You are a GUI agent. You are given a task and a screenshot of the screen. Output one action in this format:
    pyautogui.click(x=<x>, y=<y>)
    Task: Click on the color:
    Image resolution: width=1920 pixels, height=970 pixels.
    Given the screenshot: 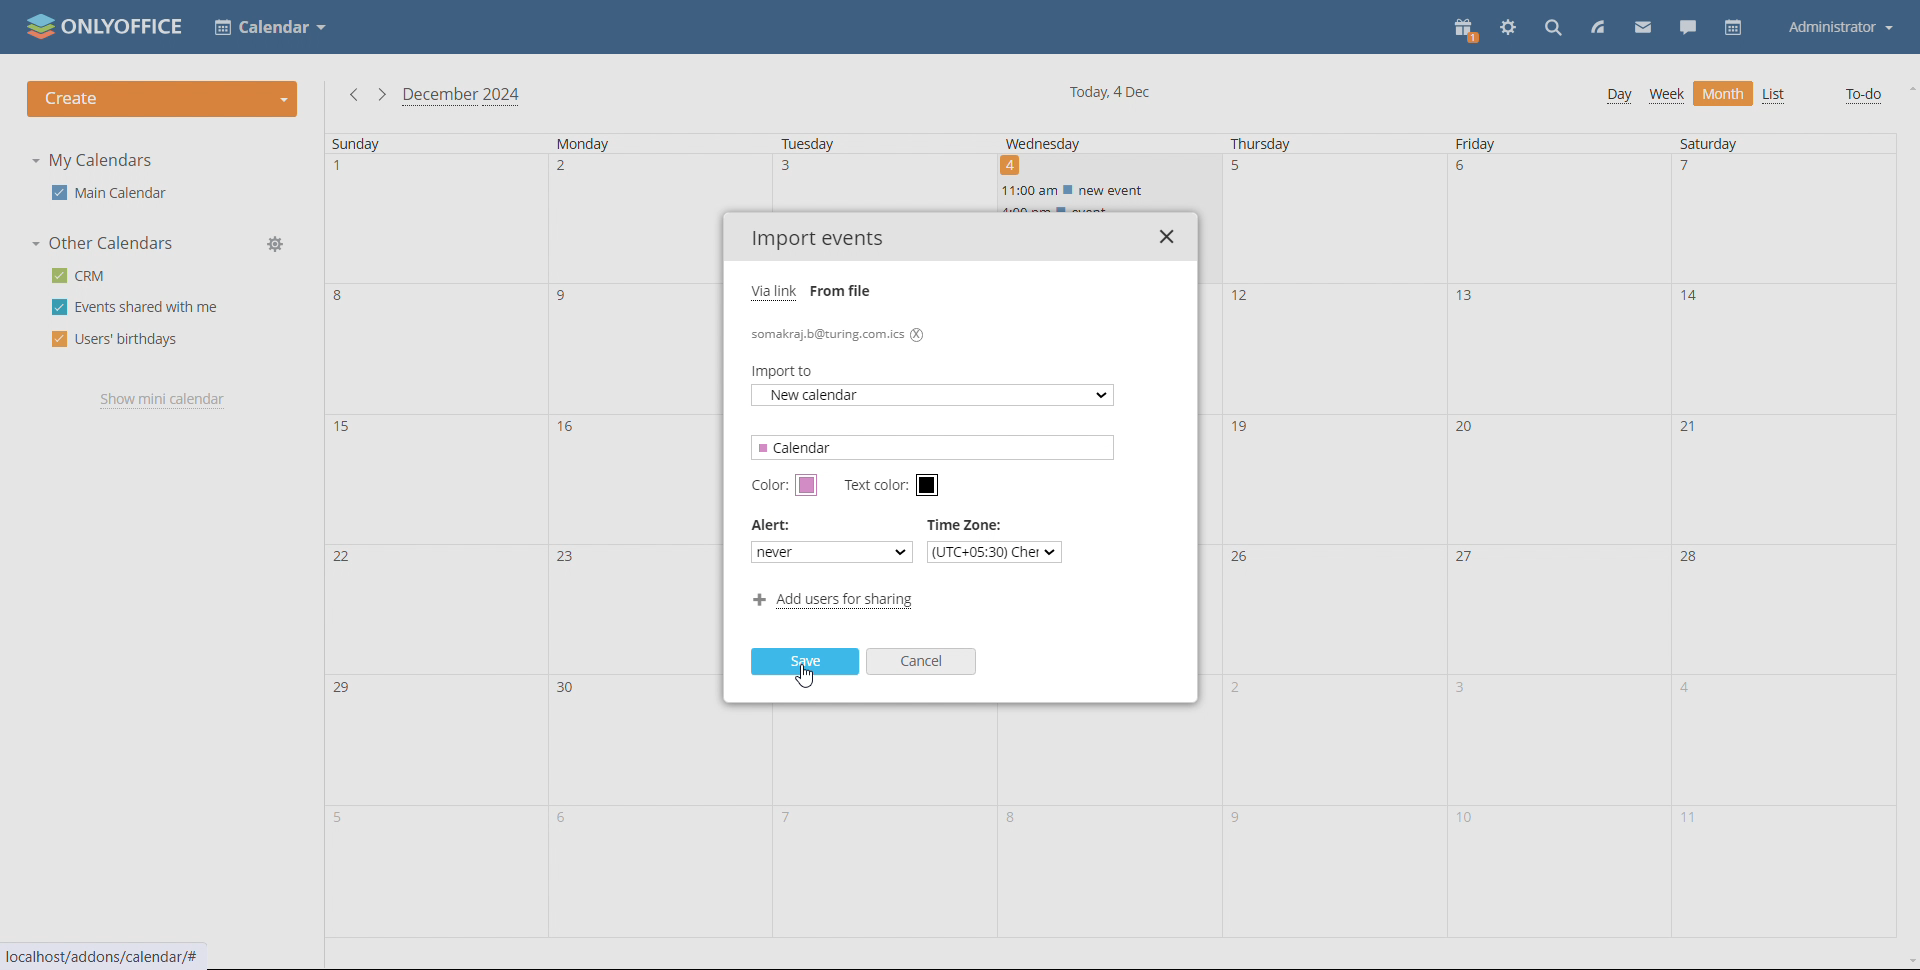 What is the action you would take?
    pyautogui.click(x=769, y=486)
    